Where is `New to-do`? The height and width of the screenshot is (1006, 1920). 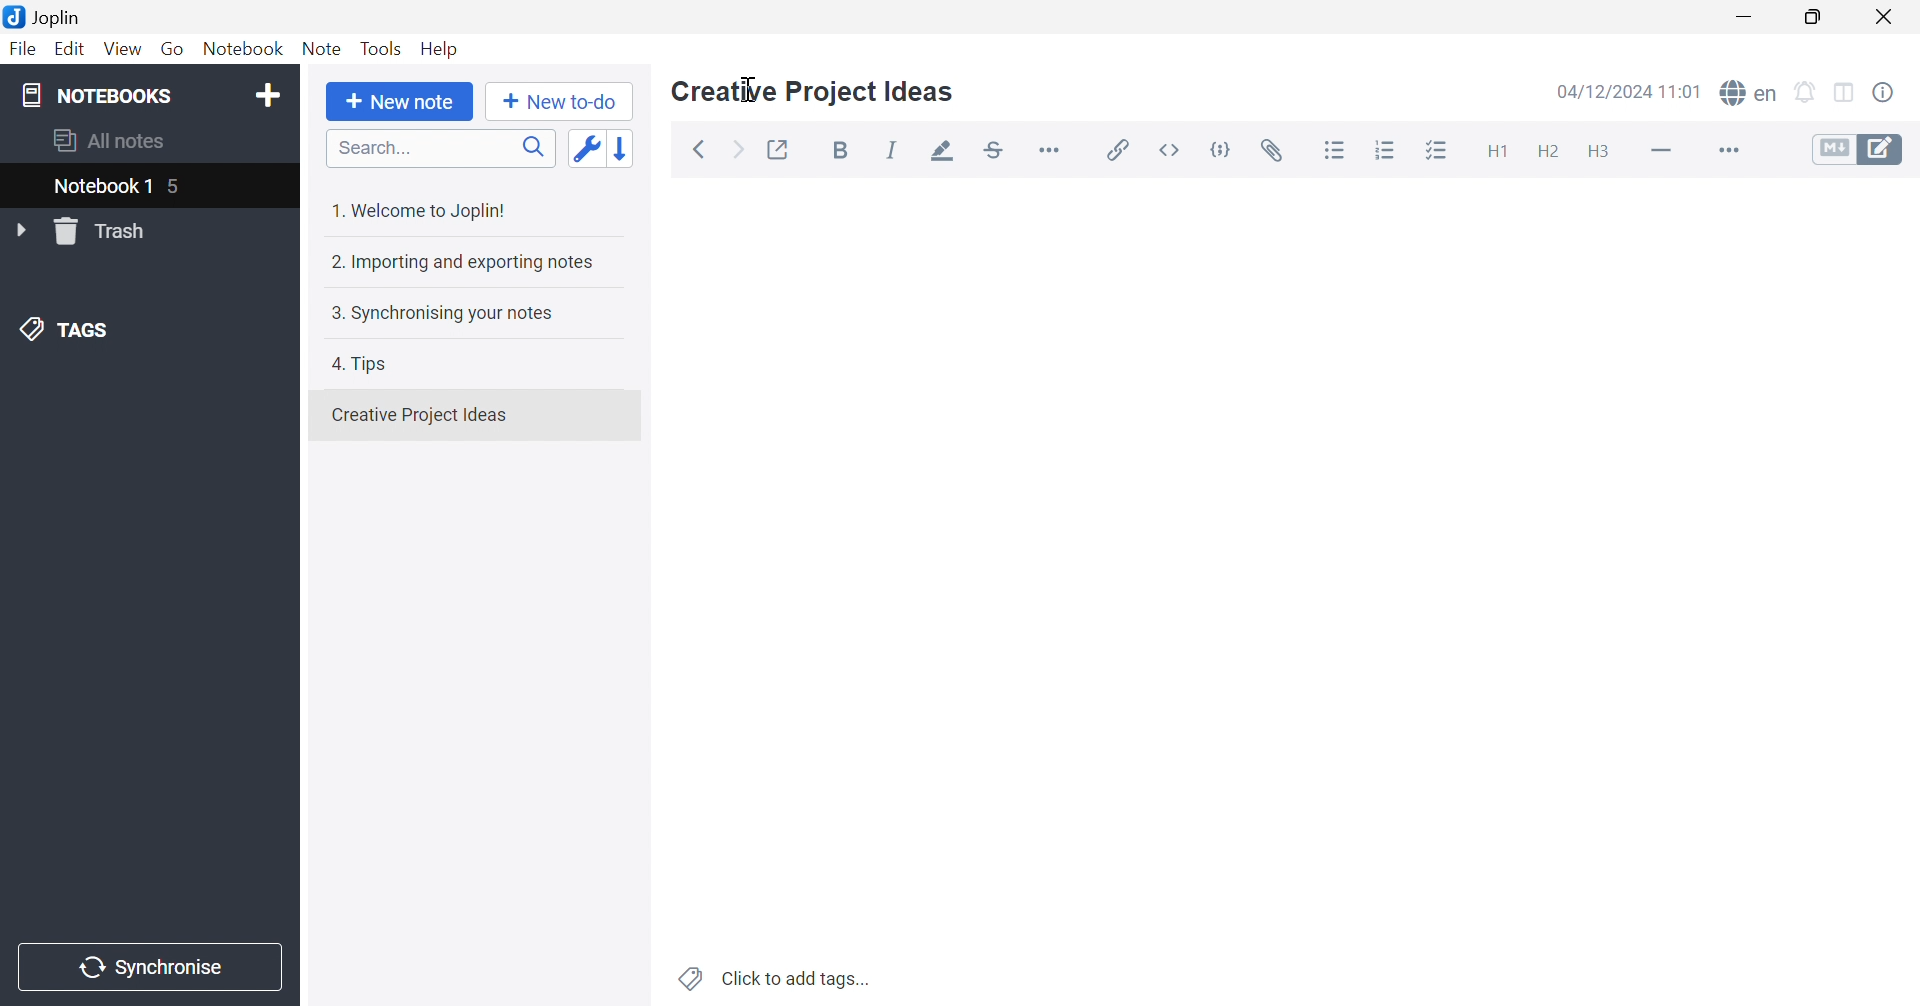
New to-do is located at coordinates (561, 102).